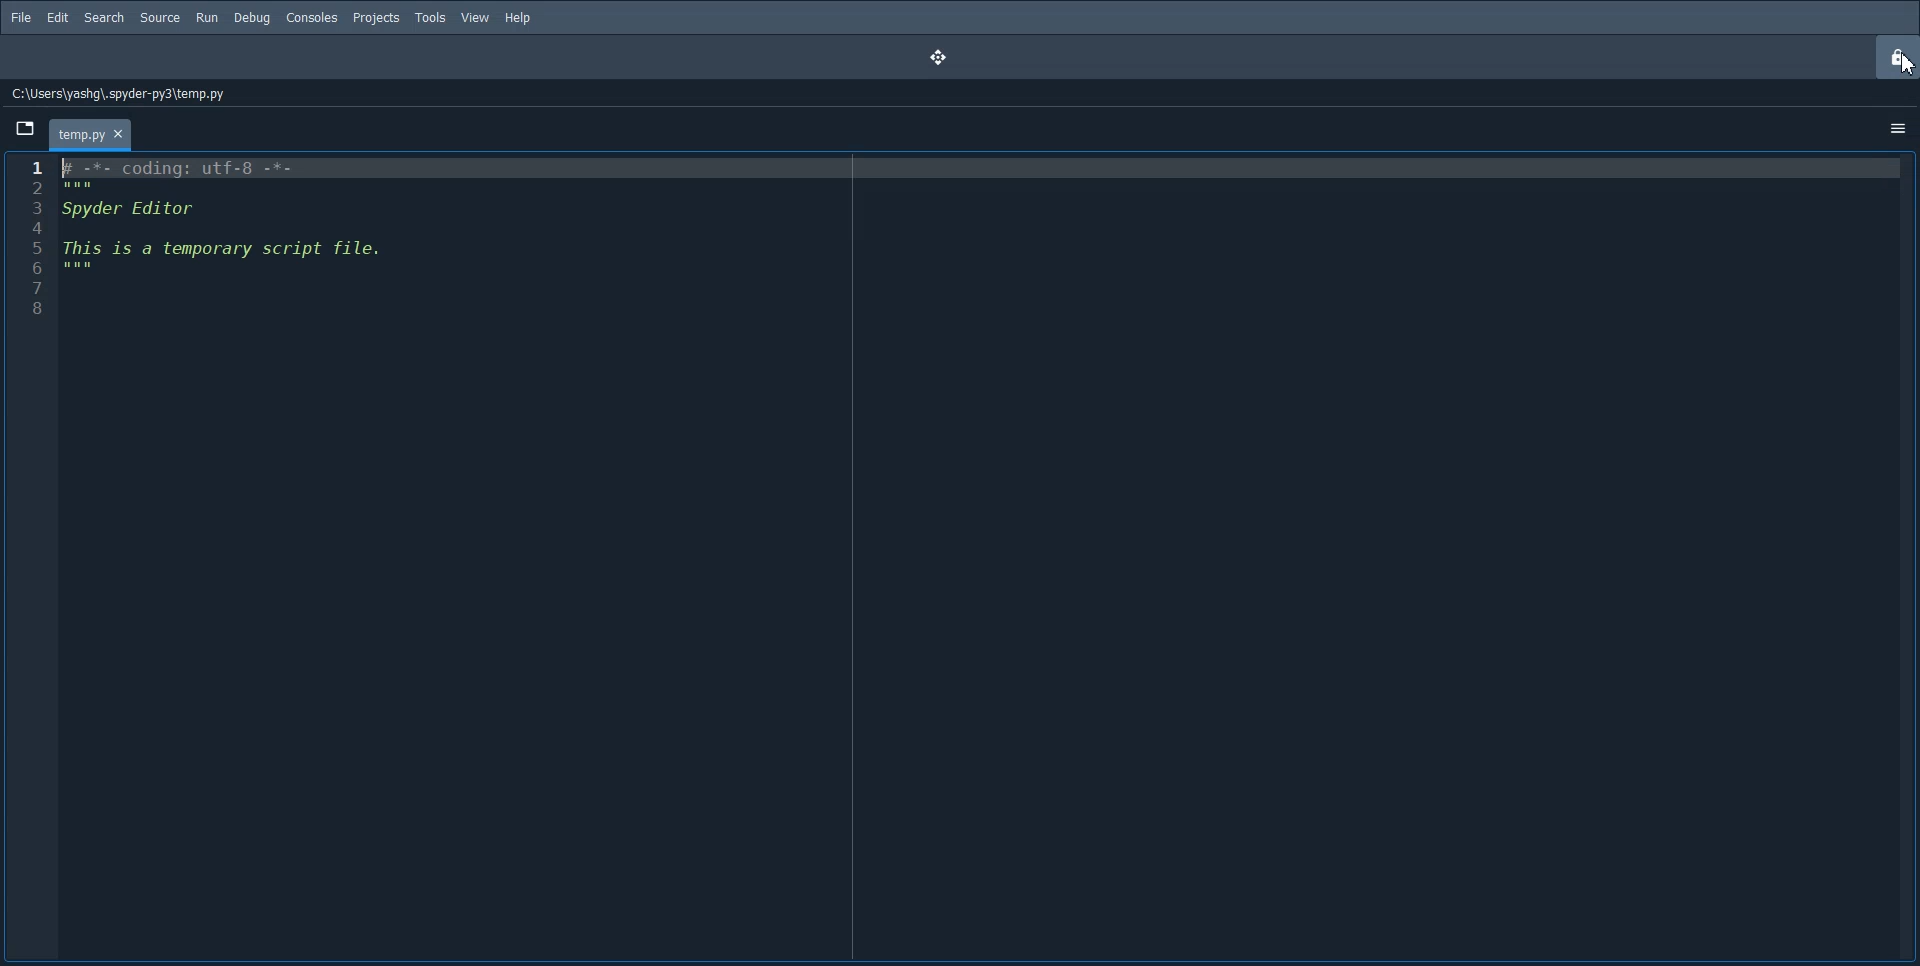 The image size is (1920, 966). What do you see at coordinates (1898, 128) in the screenshot?
I see `Option` at bounding box center [1898, 128].